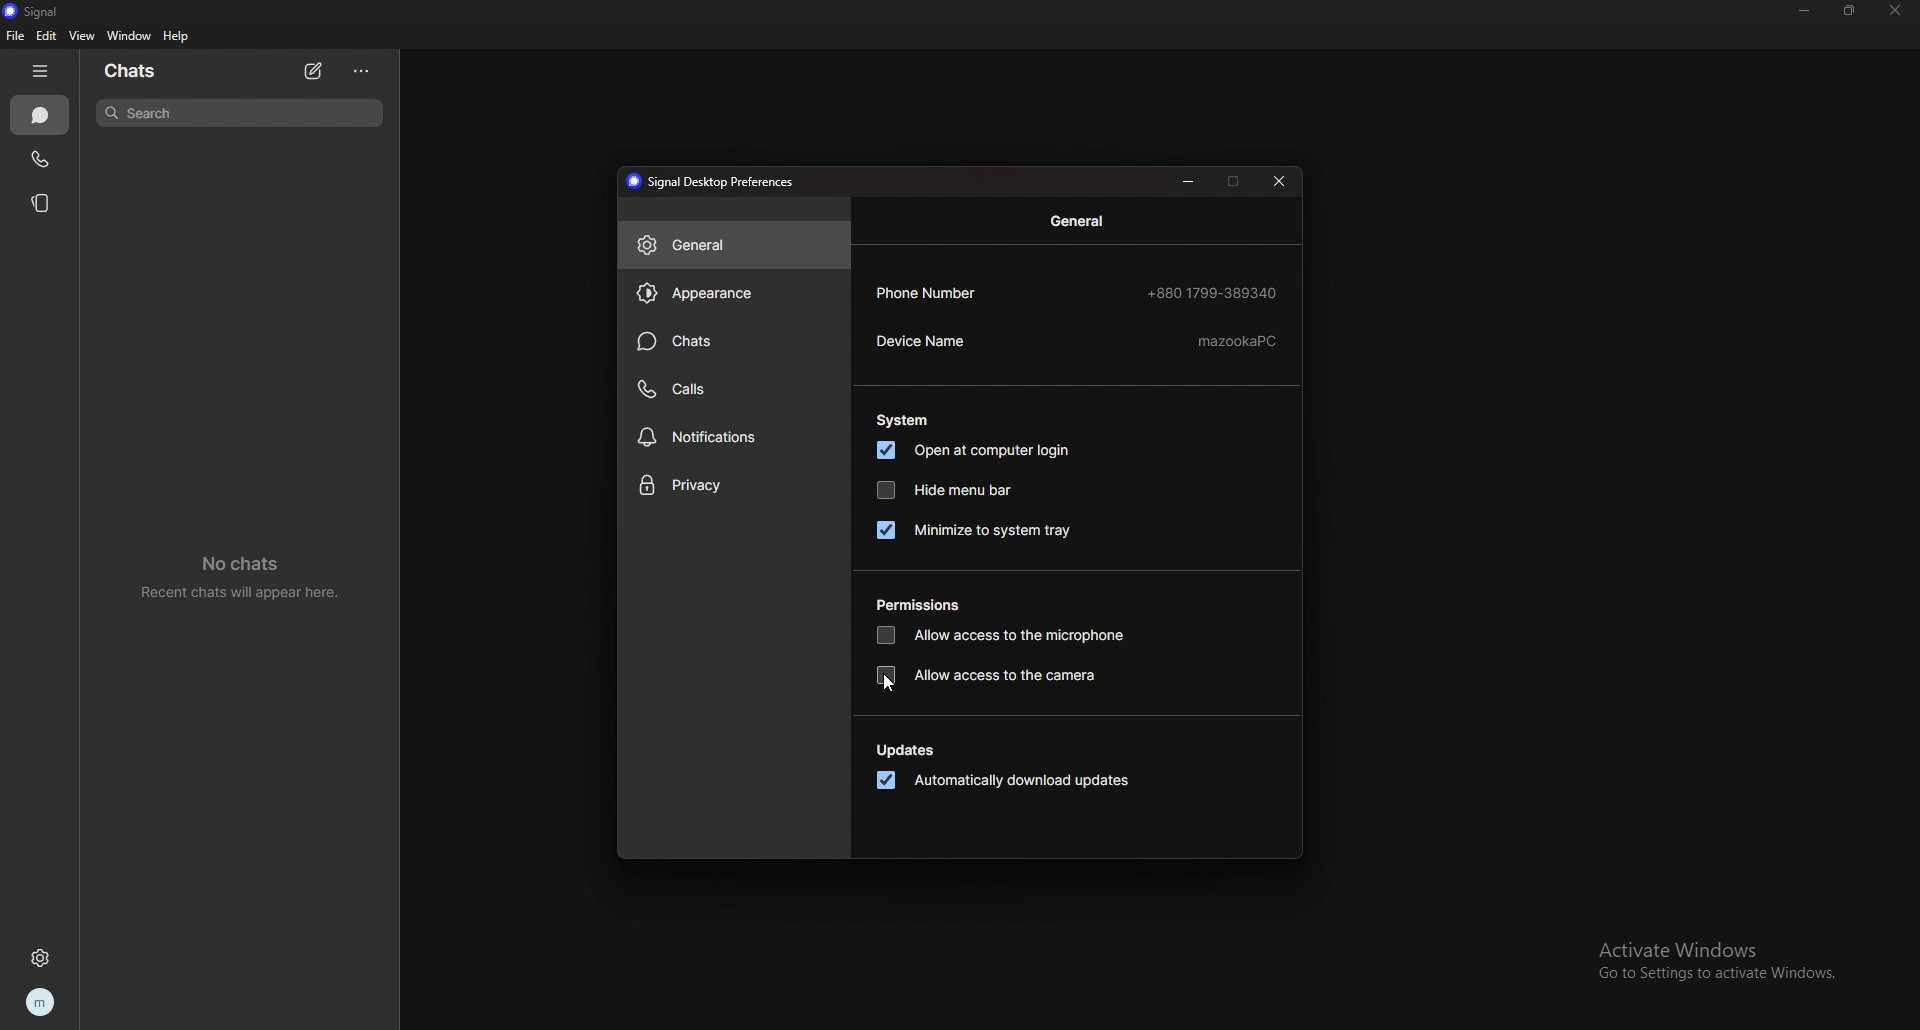 Image resolution: width=1920 pixels, height=1030 pixels. Describe the element at coordinates (733, 436) in the screenshot. I see `notifications` at that location.